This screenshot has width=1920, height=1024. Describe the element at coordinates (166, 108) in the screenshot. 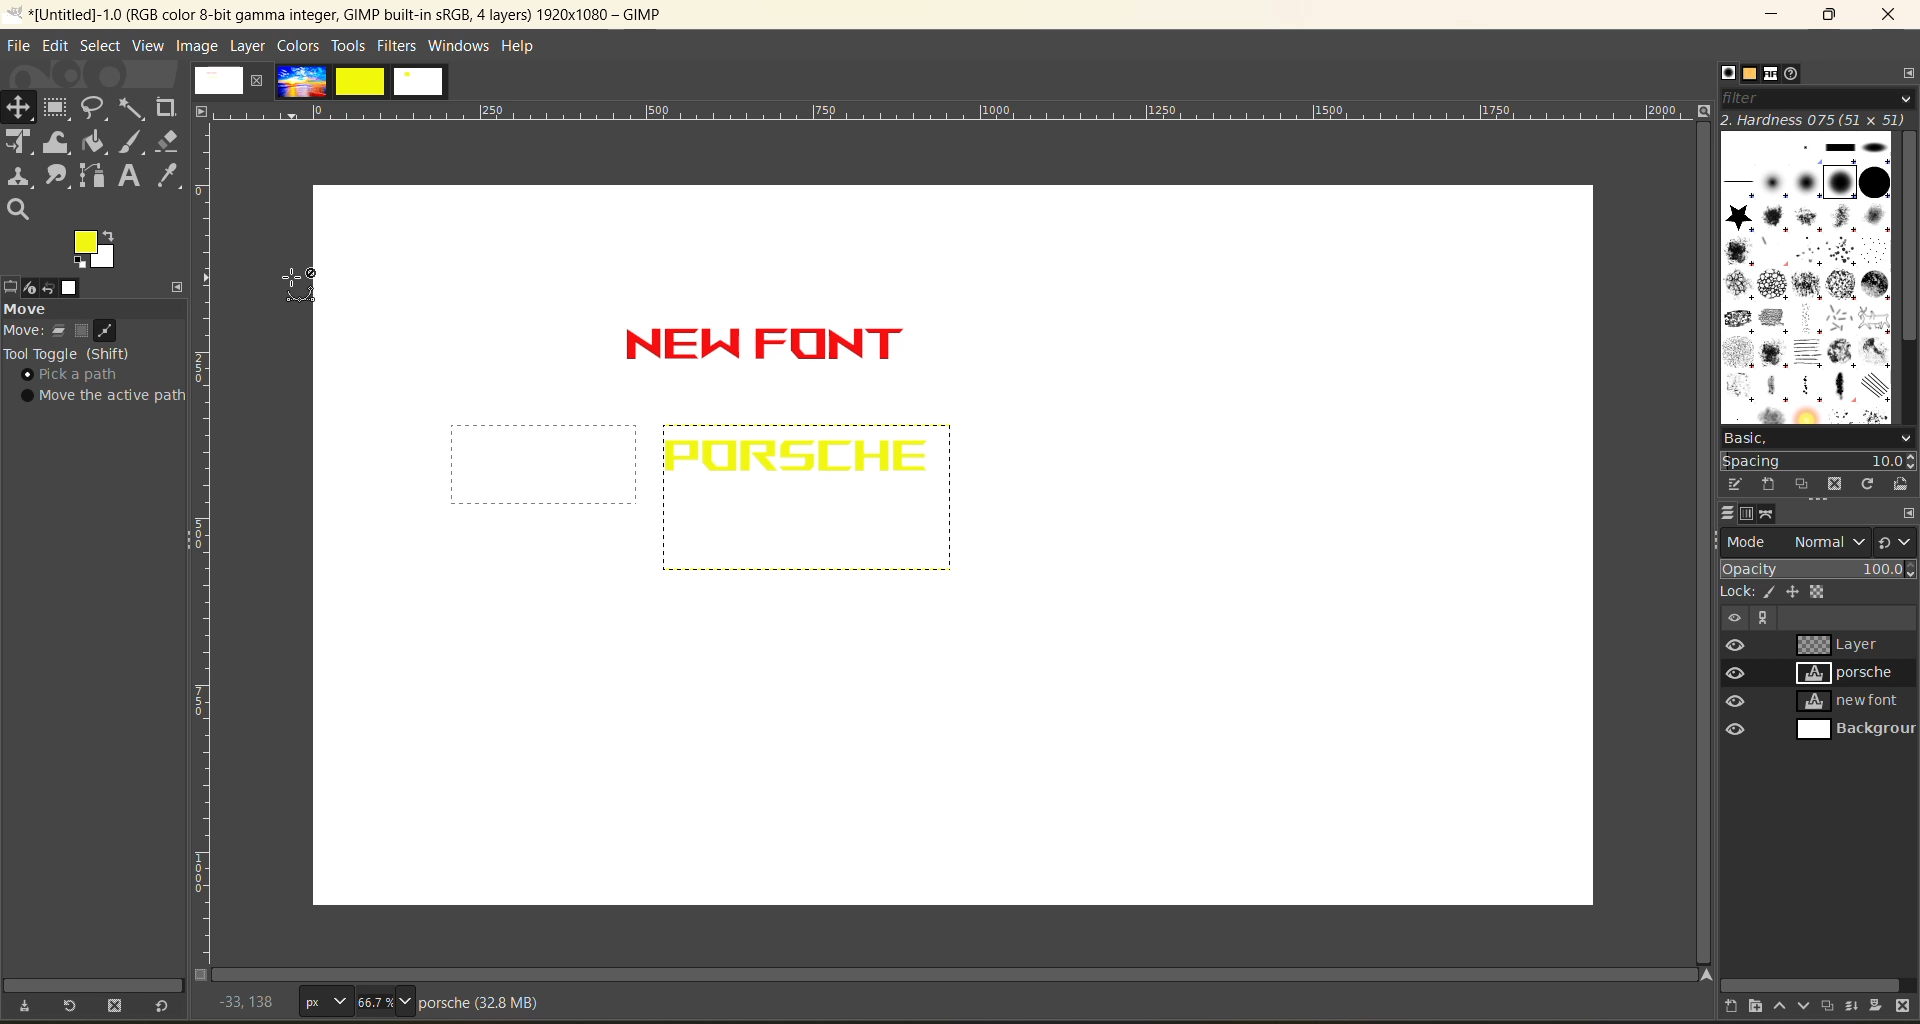

I see `crope` at that location.